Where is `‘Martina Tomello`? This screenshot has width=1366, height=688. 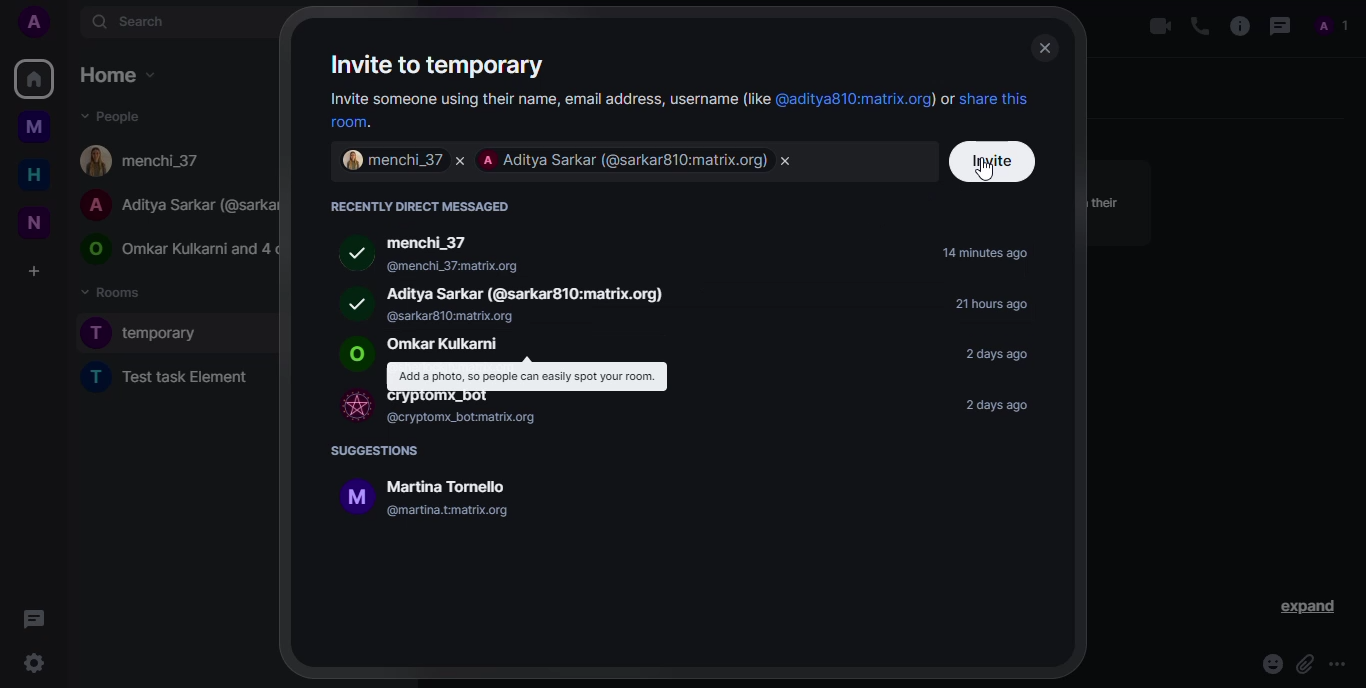
‘Martina Tomello is located at coordinates (444, 486).